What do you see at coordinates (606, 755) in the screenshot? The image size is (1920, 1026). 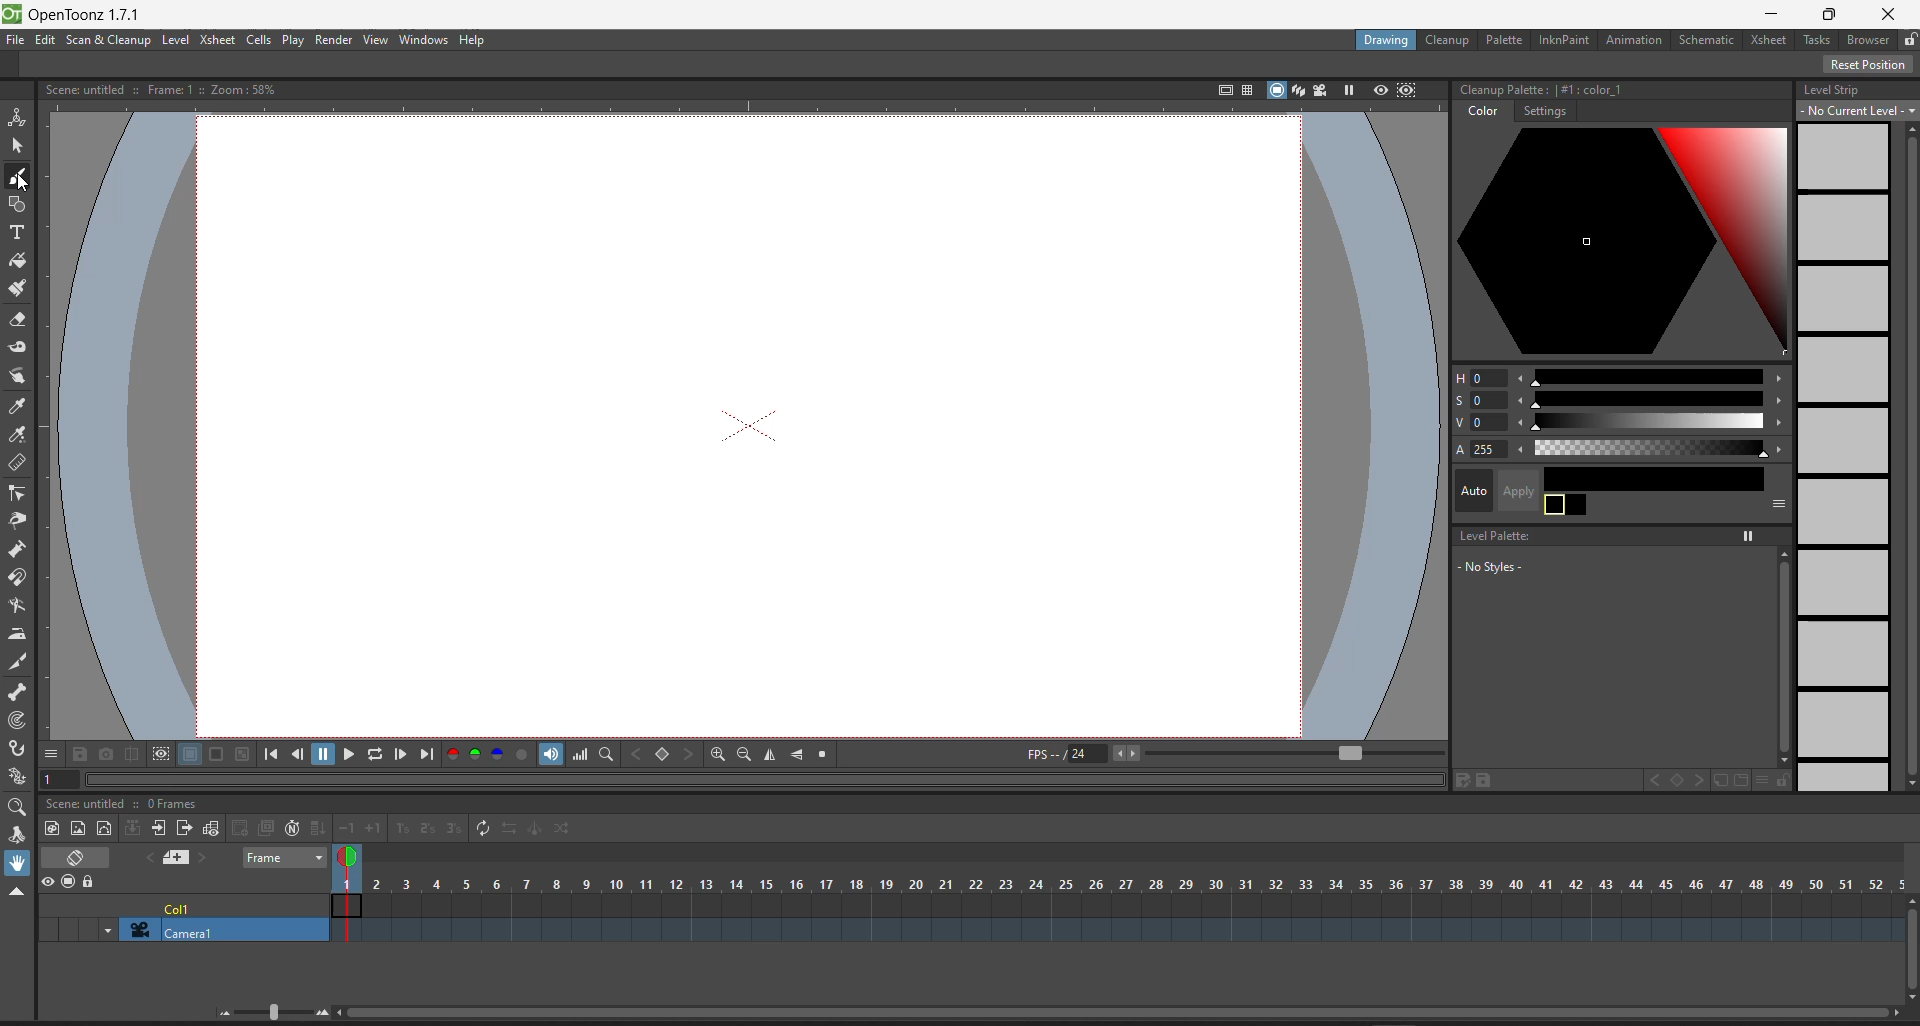 I see `locator` at bounding box center [606, 755].